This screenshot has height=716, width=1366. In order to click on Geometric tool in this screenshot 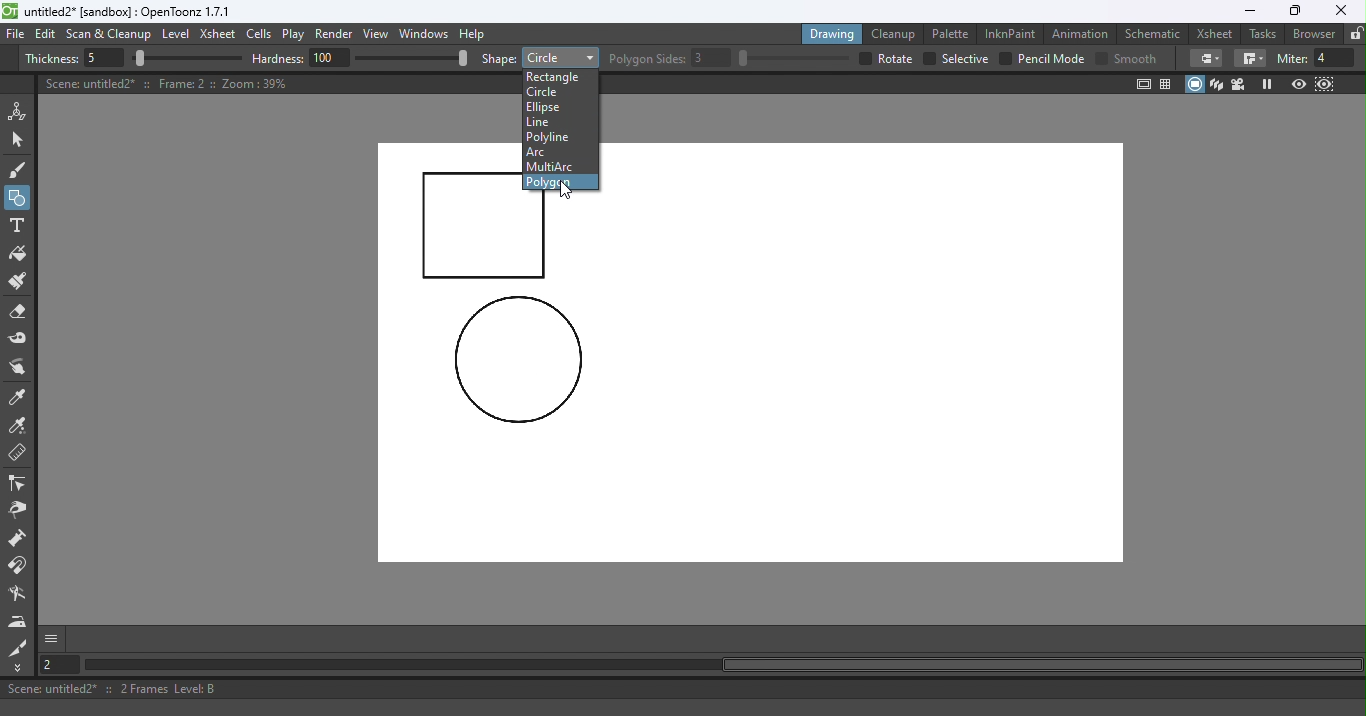, I will do `click(19, 198)`.